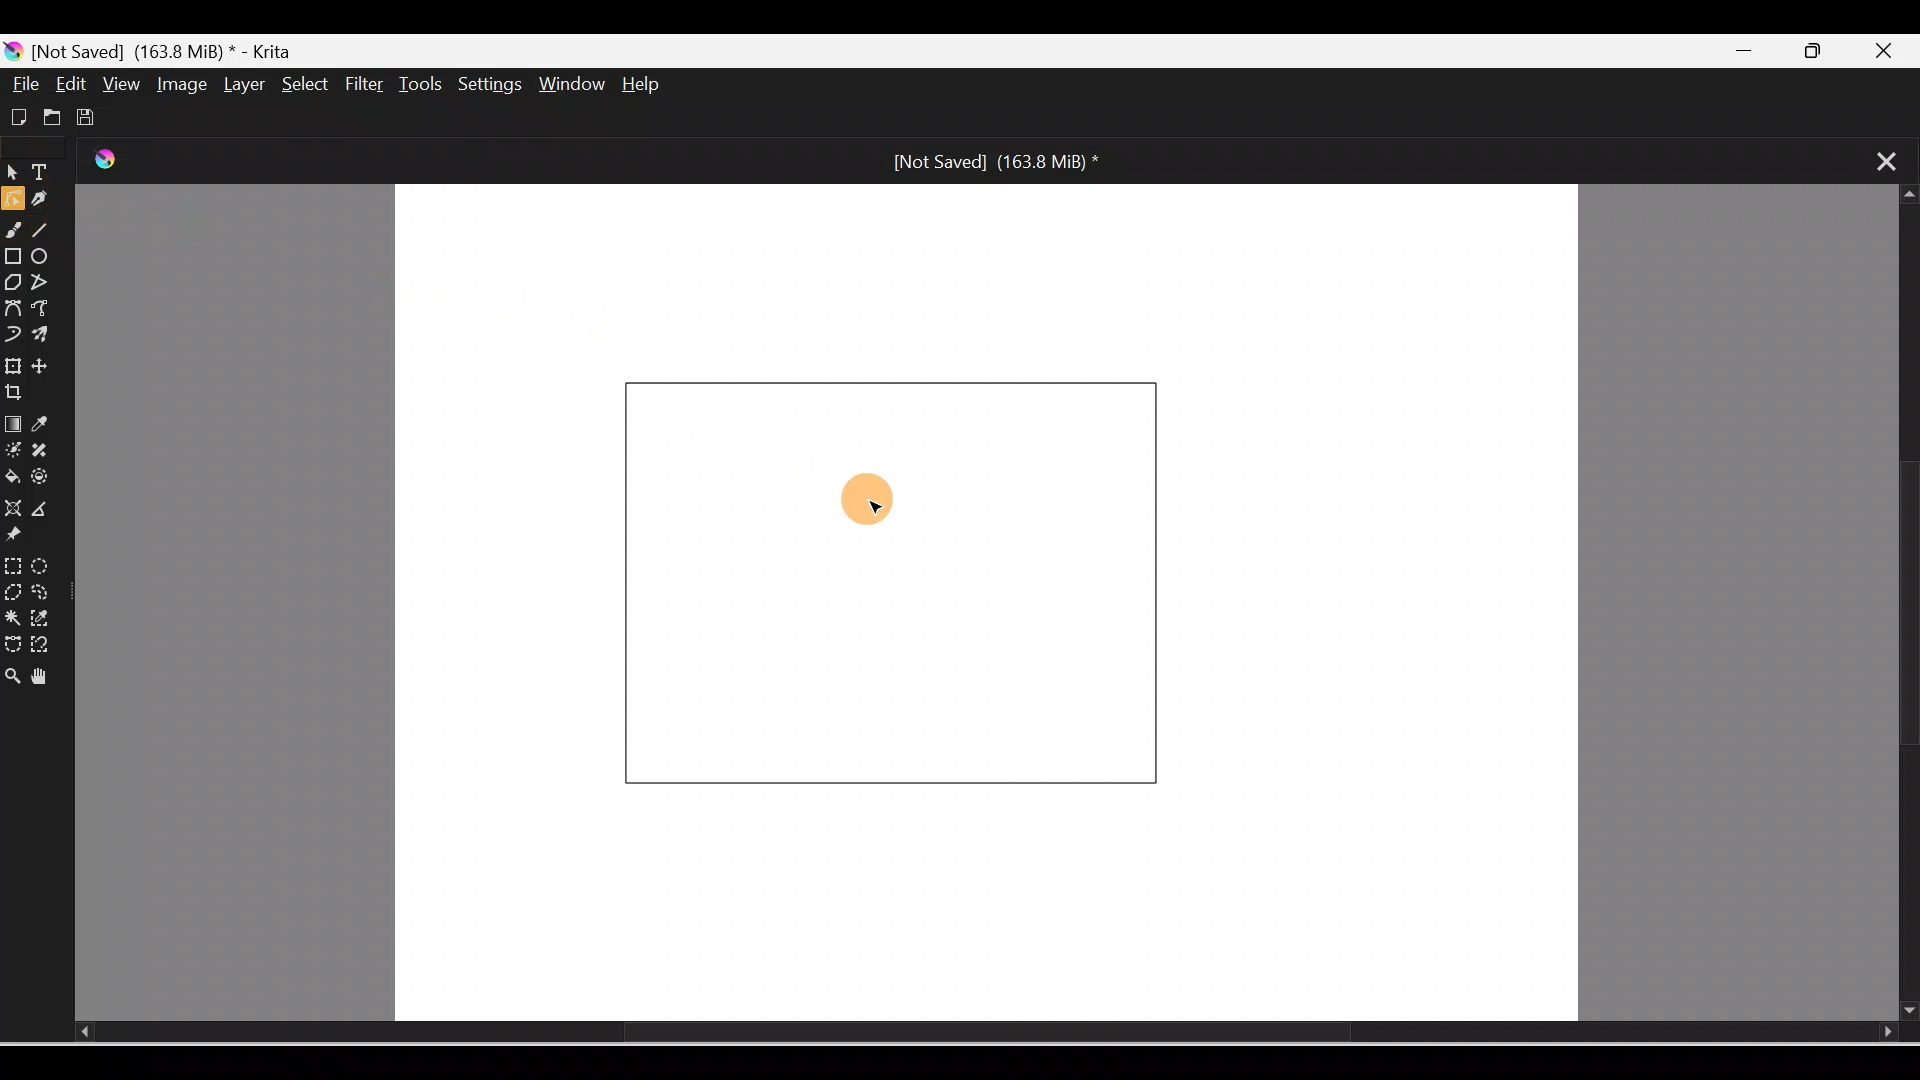  What do you see at coordinates (49, 117) in the screenshot?
I see `Open existing document` at bounding box center [49, 117].